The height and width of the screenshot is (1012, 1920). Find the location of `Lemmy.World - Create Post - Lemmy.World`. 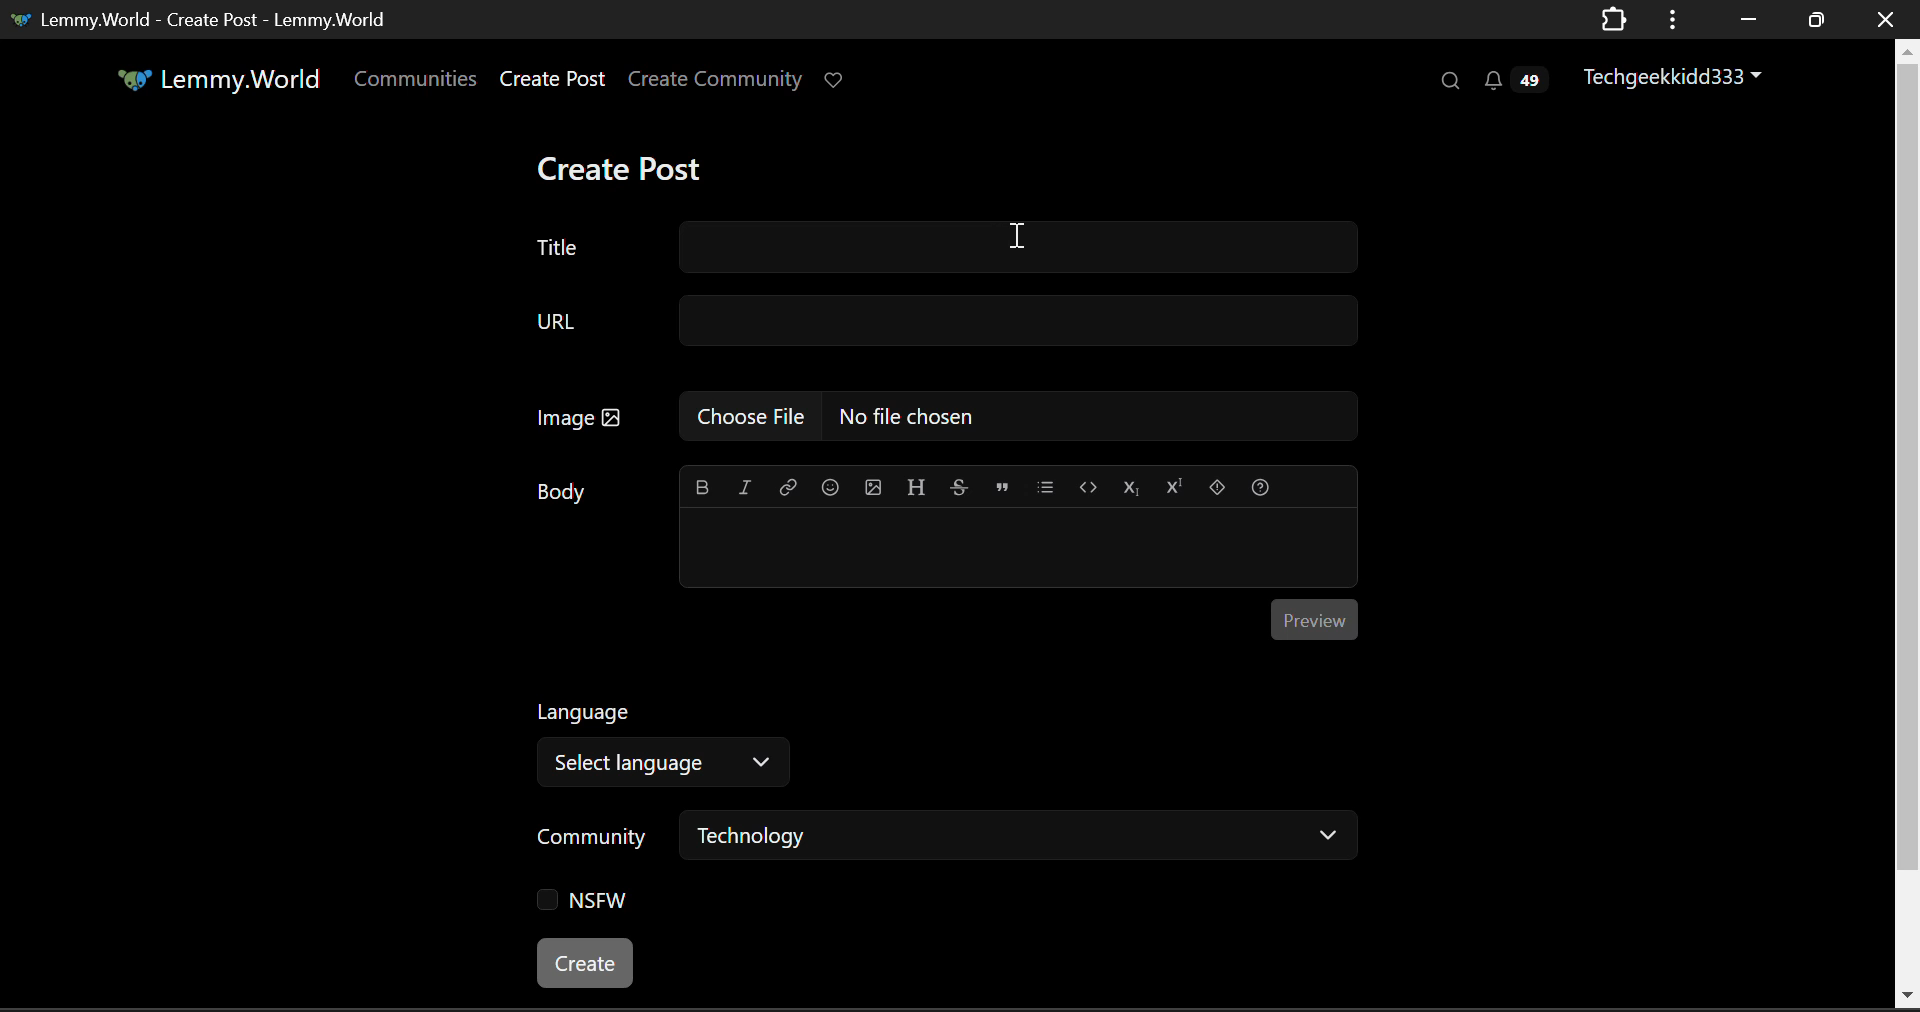

Lemmy.World - Create Post - Lemmy.World is located at coordinates (203, 21).